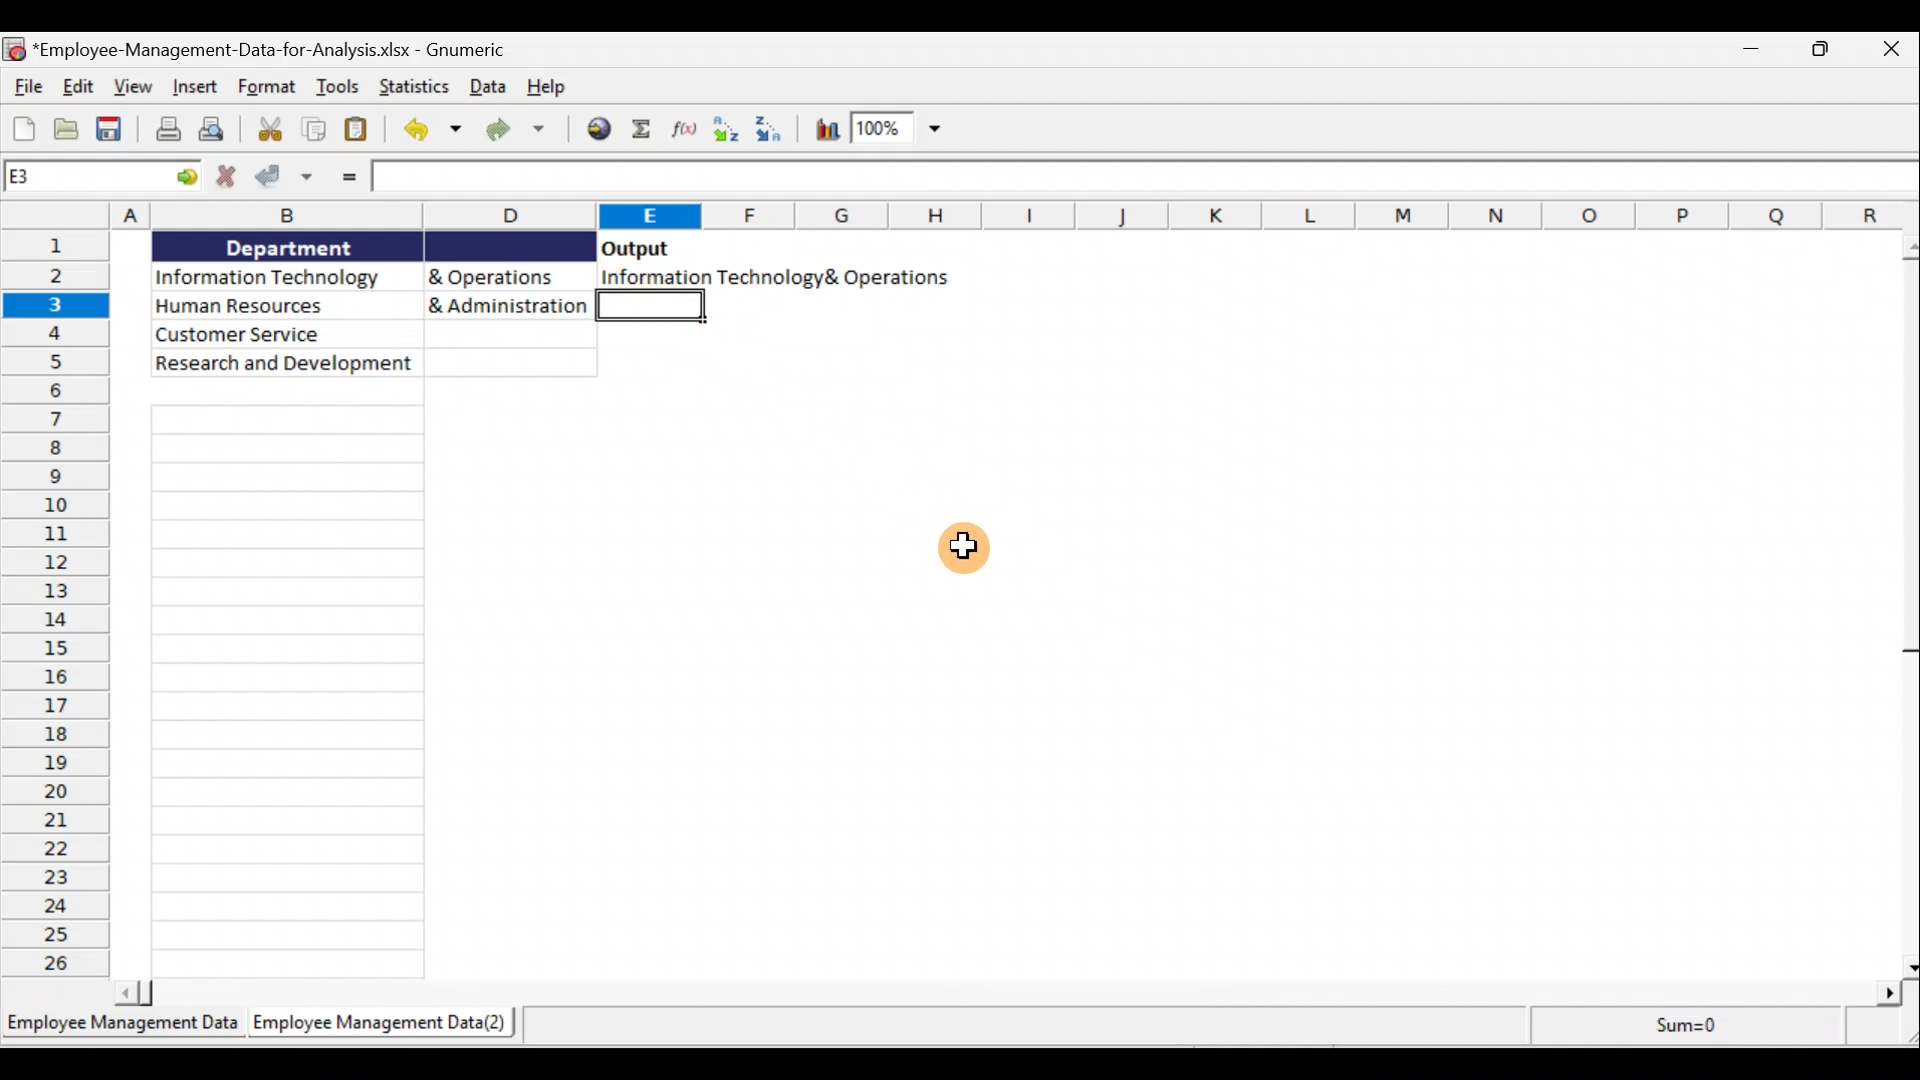  I want to click on Information Technology& Operations, so click(773, 277).